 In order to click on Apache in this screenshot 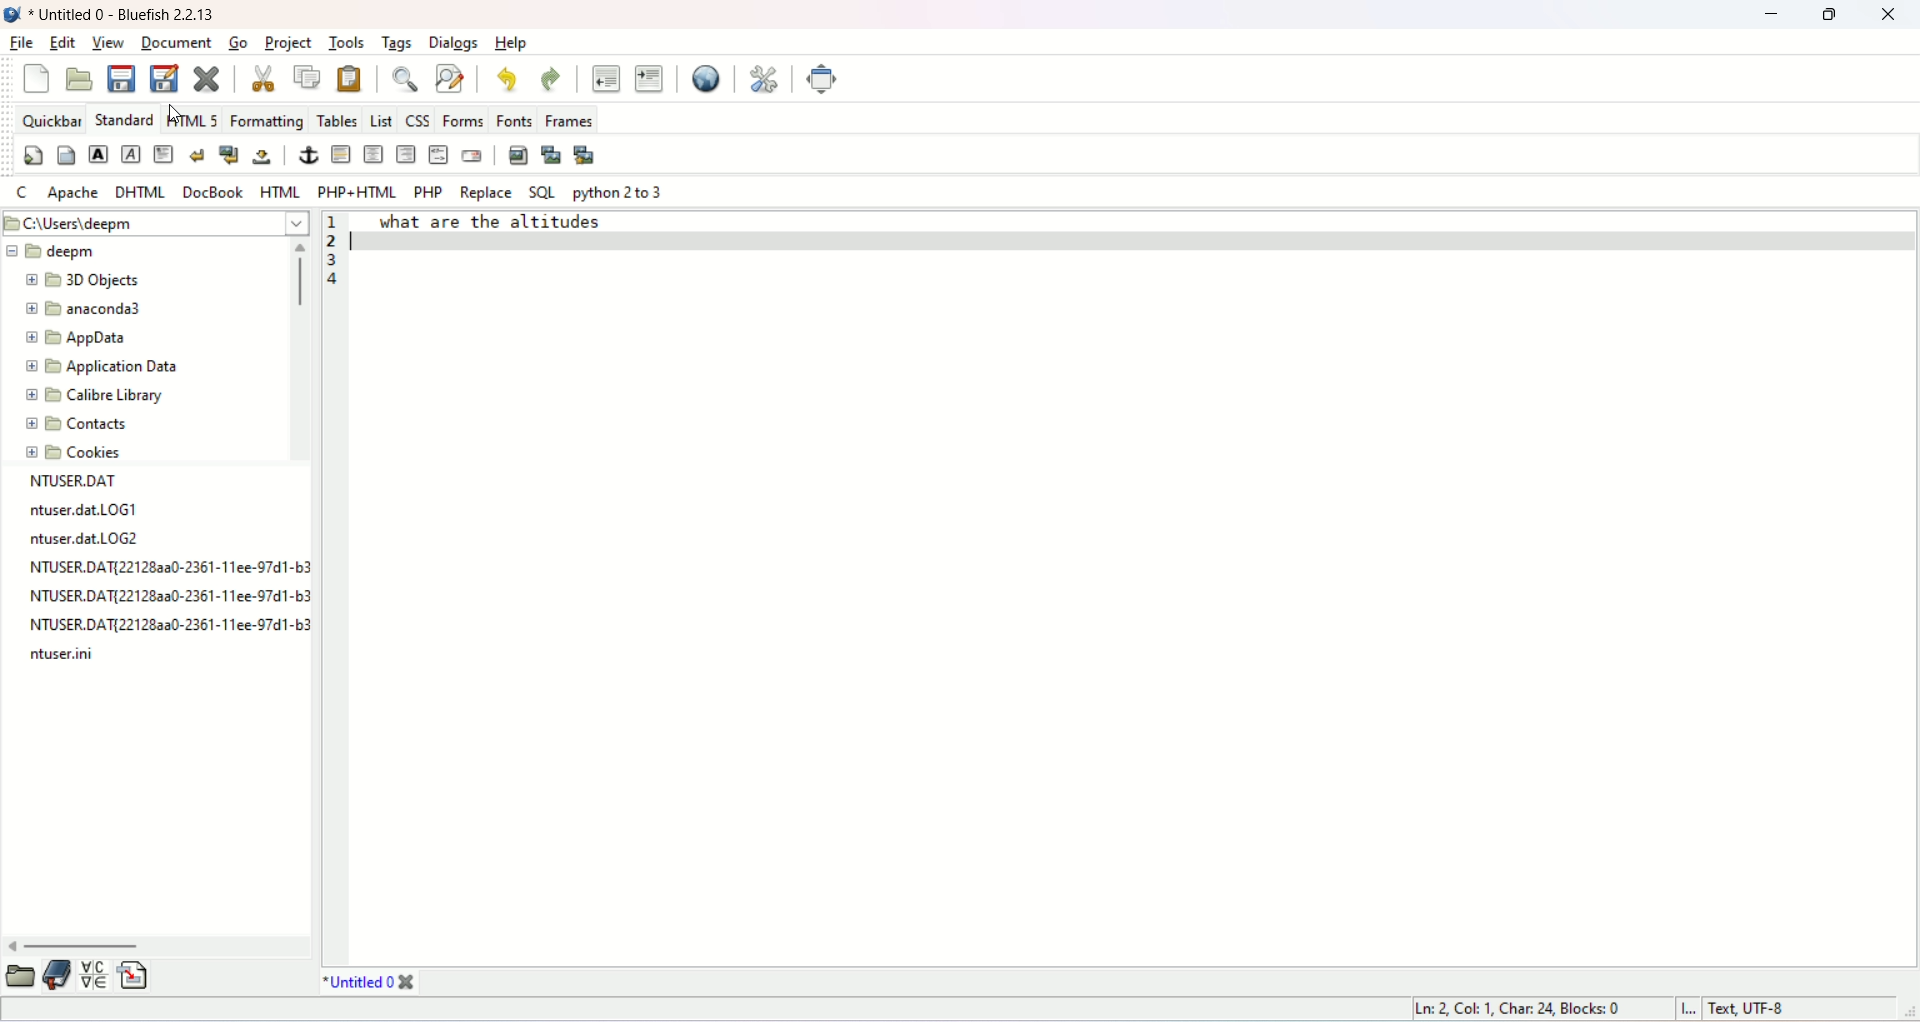, I will do `click(71, 193)`.